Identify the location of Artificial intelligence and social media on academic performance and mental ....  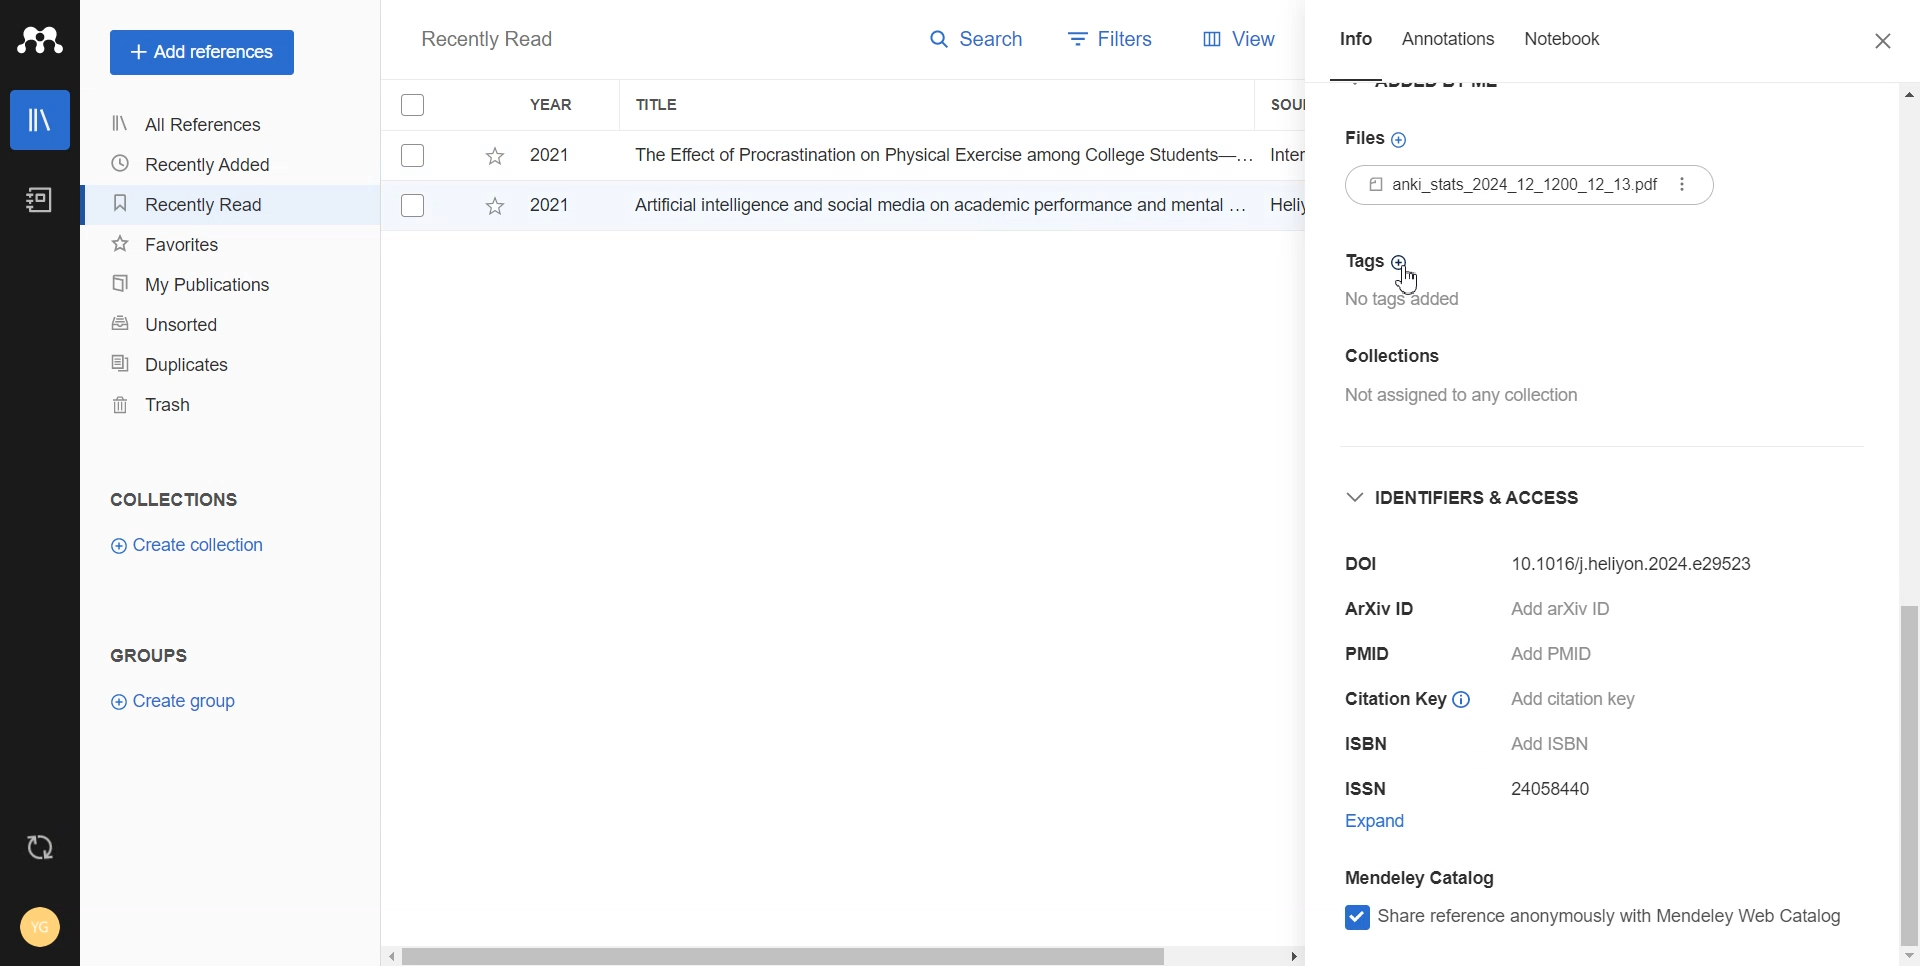
(936, 204).